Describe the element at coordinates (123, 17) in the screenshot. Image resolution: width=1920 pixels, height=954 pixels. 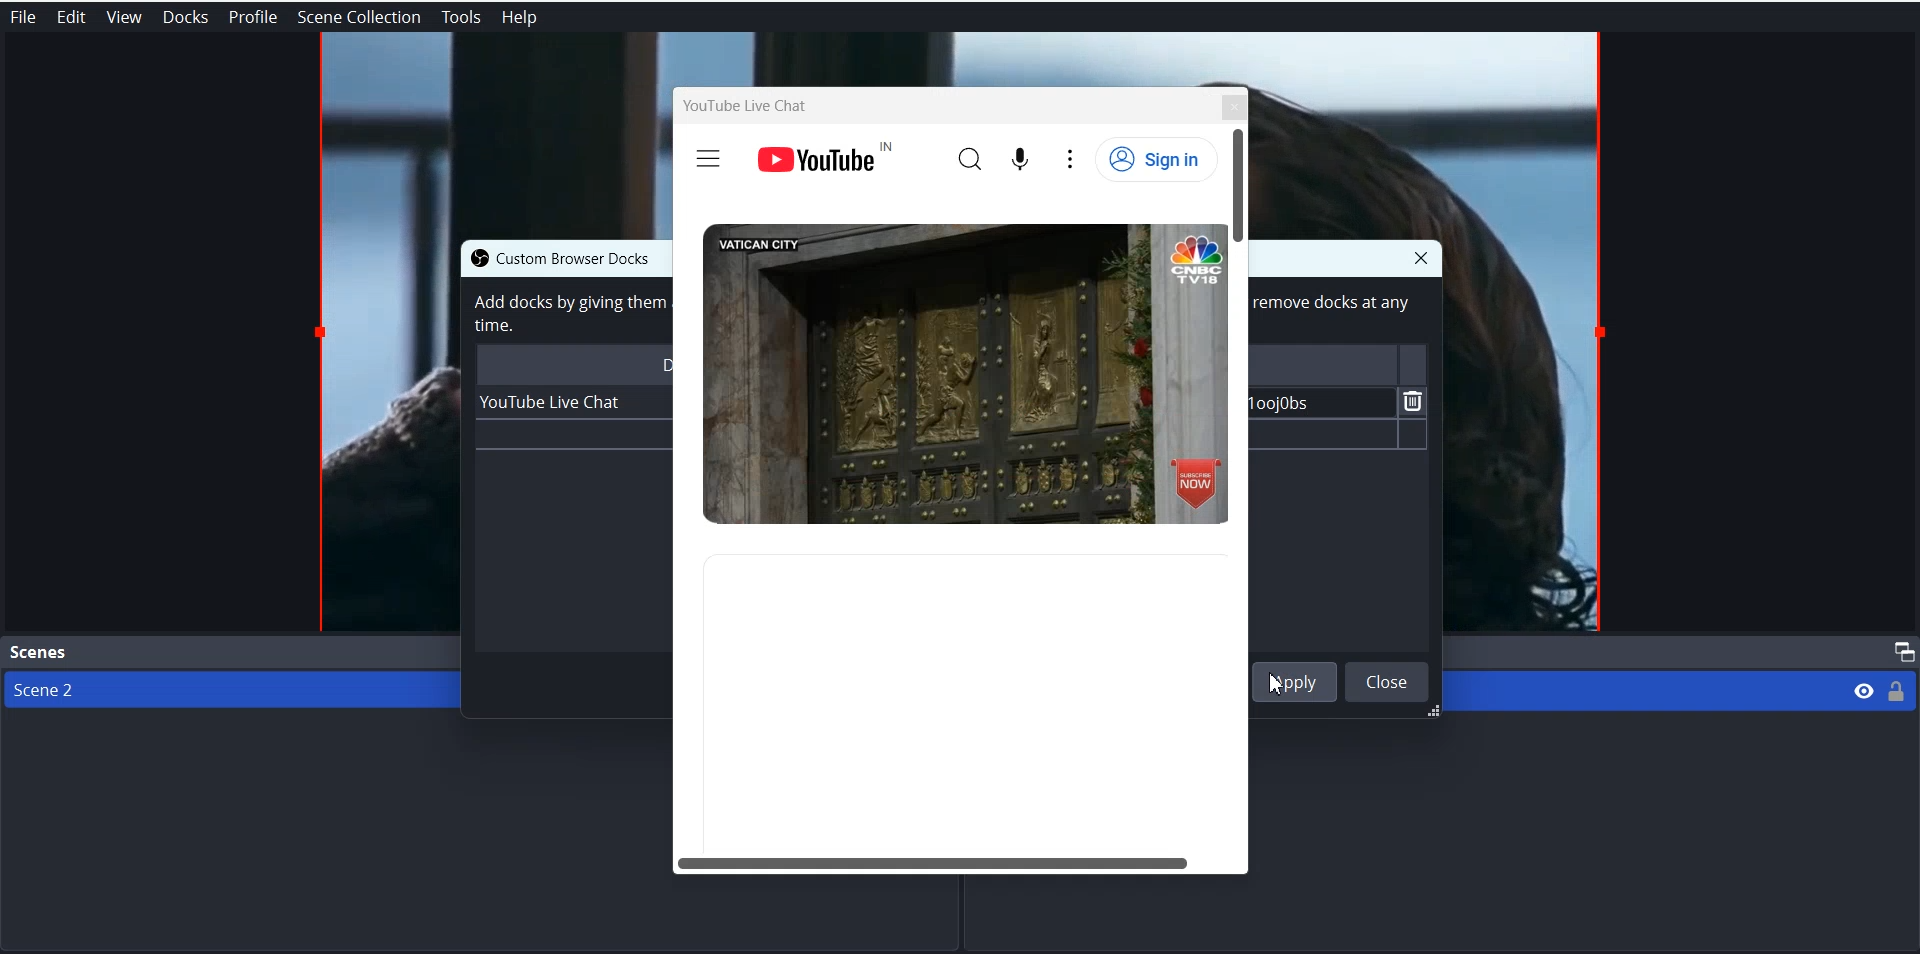
I see `View` at that location.